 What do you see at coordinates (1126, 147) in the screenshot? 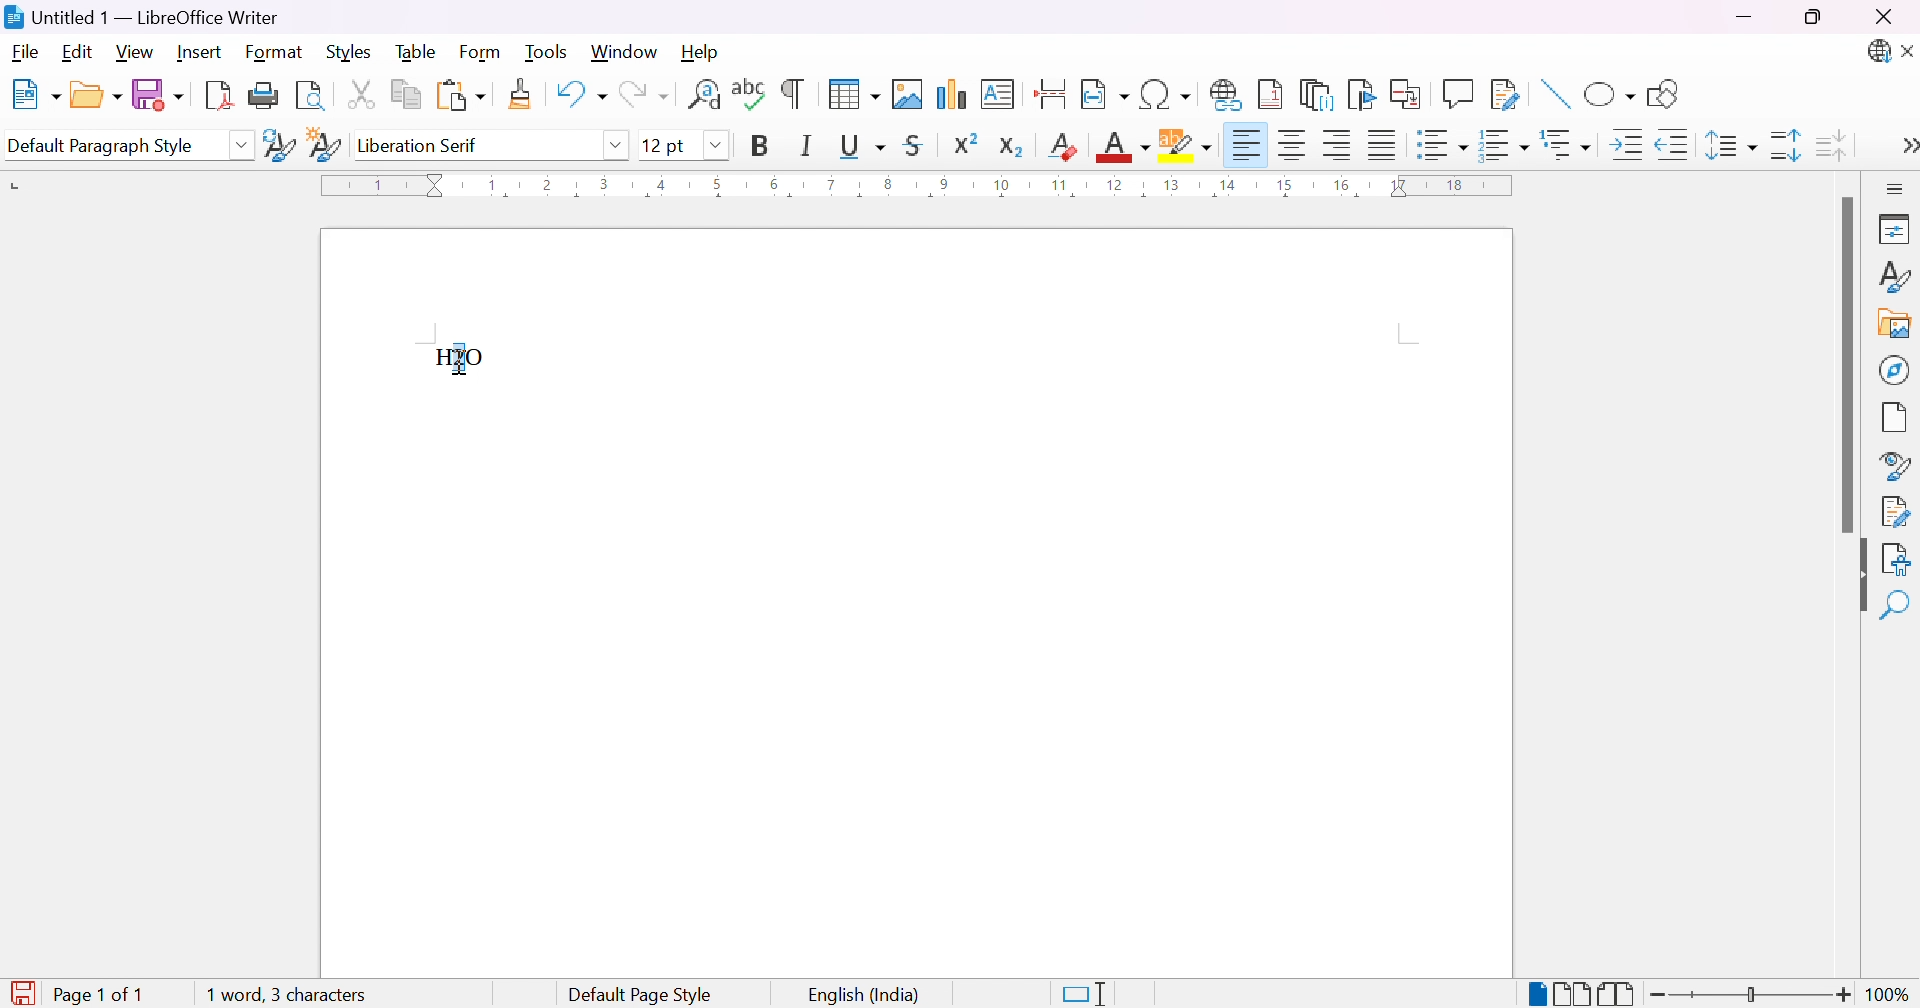
I see `Font color` at bounding box center [1126, 147].